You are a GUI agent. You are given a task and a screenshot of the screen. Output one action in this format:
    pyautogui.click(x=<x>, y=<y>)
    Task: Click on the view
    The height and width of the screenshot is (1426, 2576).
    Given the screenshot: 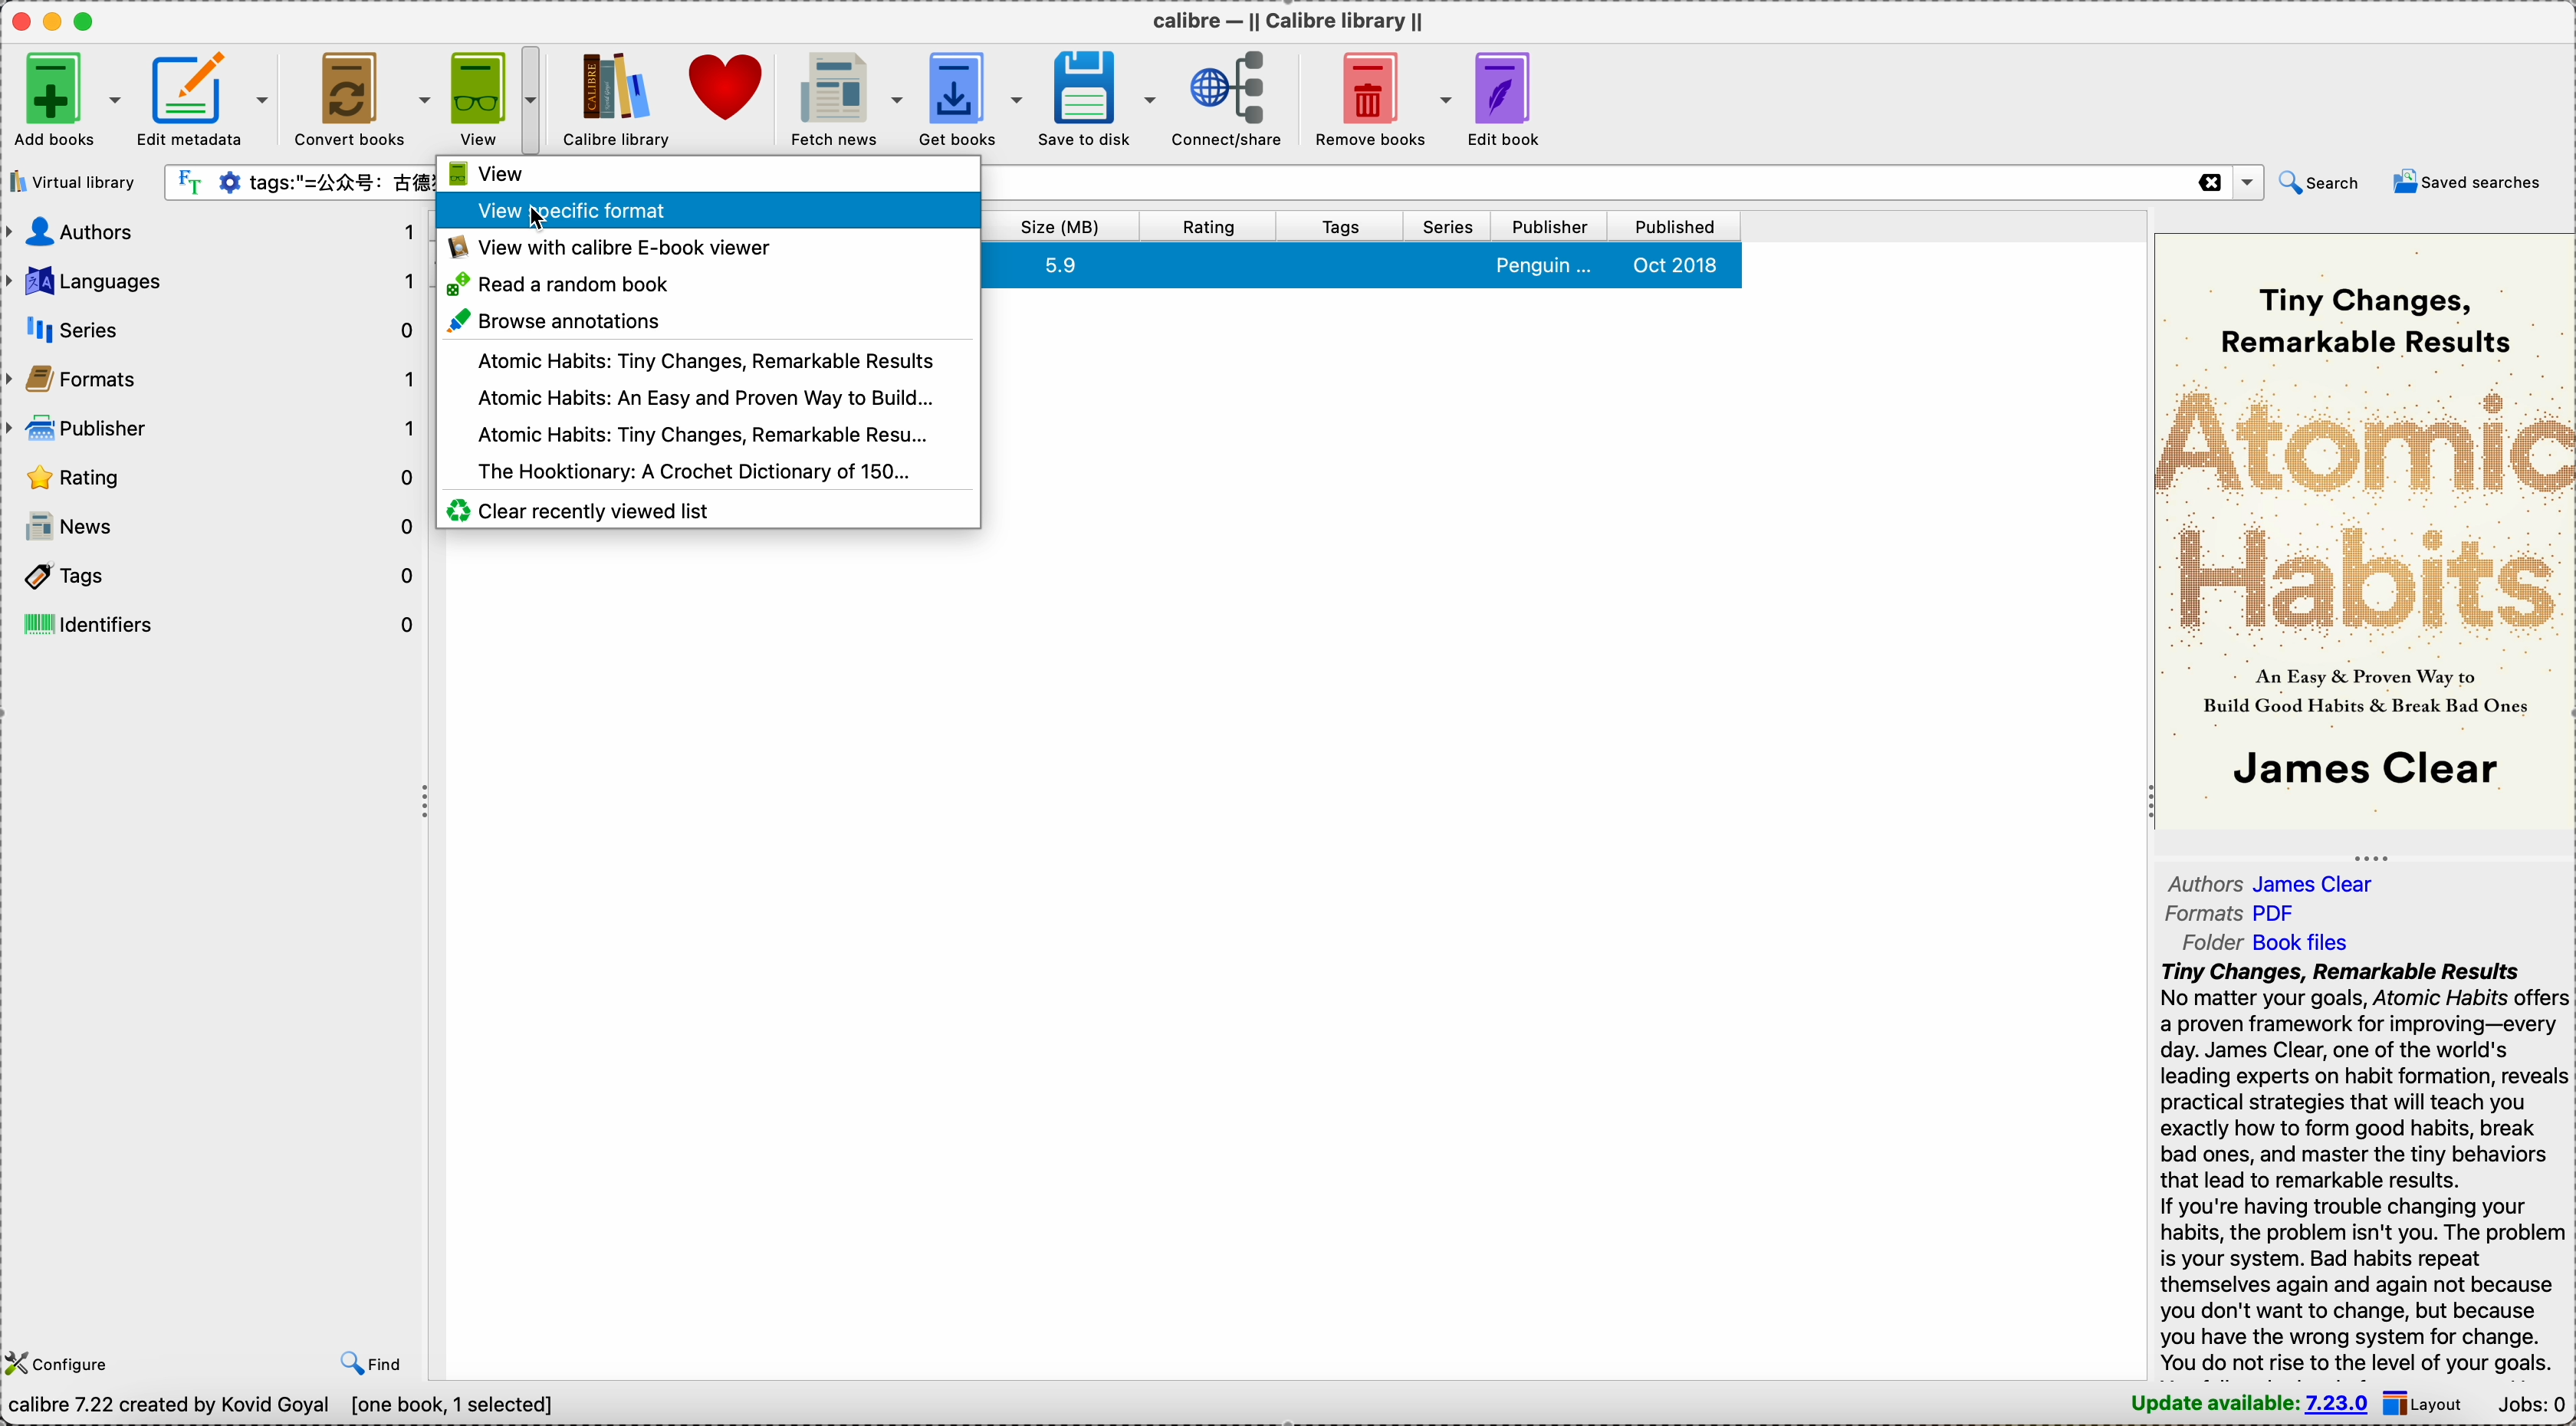 What is the action you would take?
    pyautogui.click(x=486, y=173)
    